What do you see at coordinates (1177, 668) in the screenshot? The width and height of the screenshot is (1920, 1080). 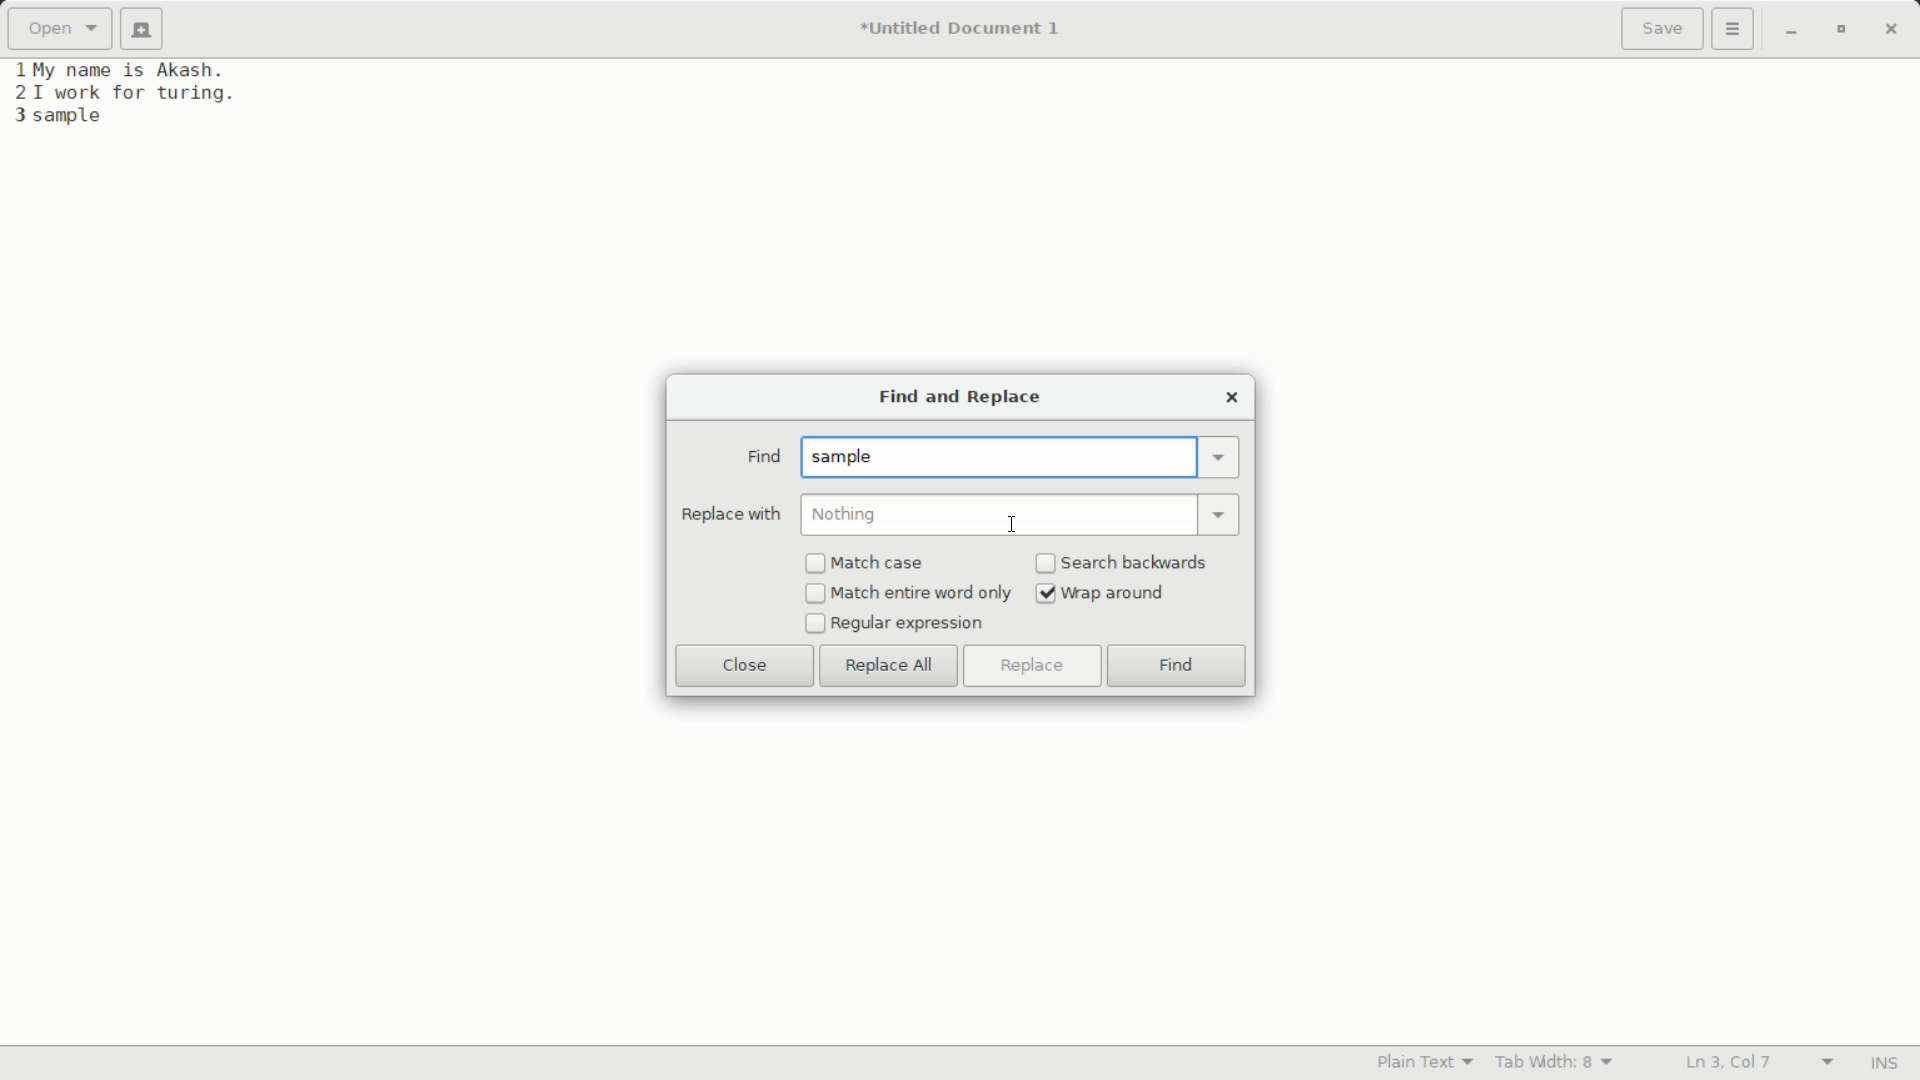 I see `find` at bounding box center [1177, 668].